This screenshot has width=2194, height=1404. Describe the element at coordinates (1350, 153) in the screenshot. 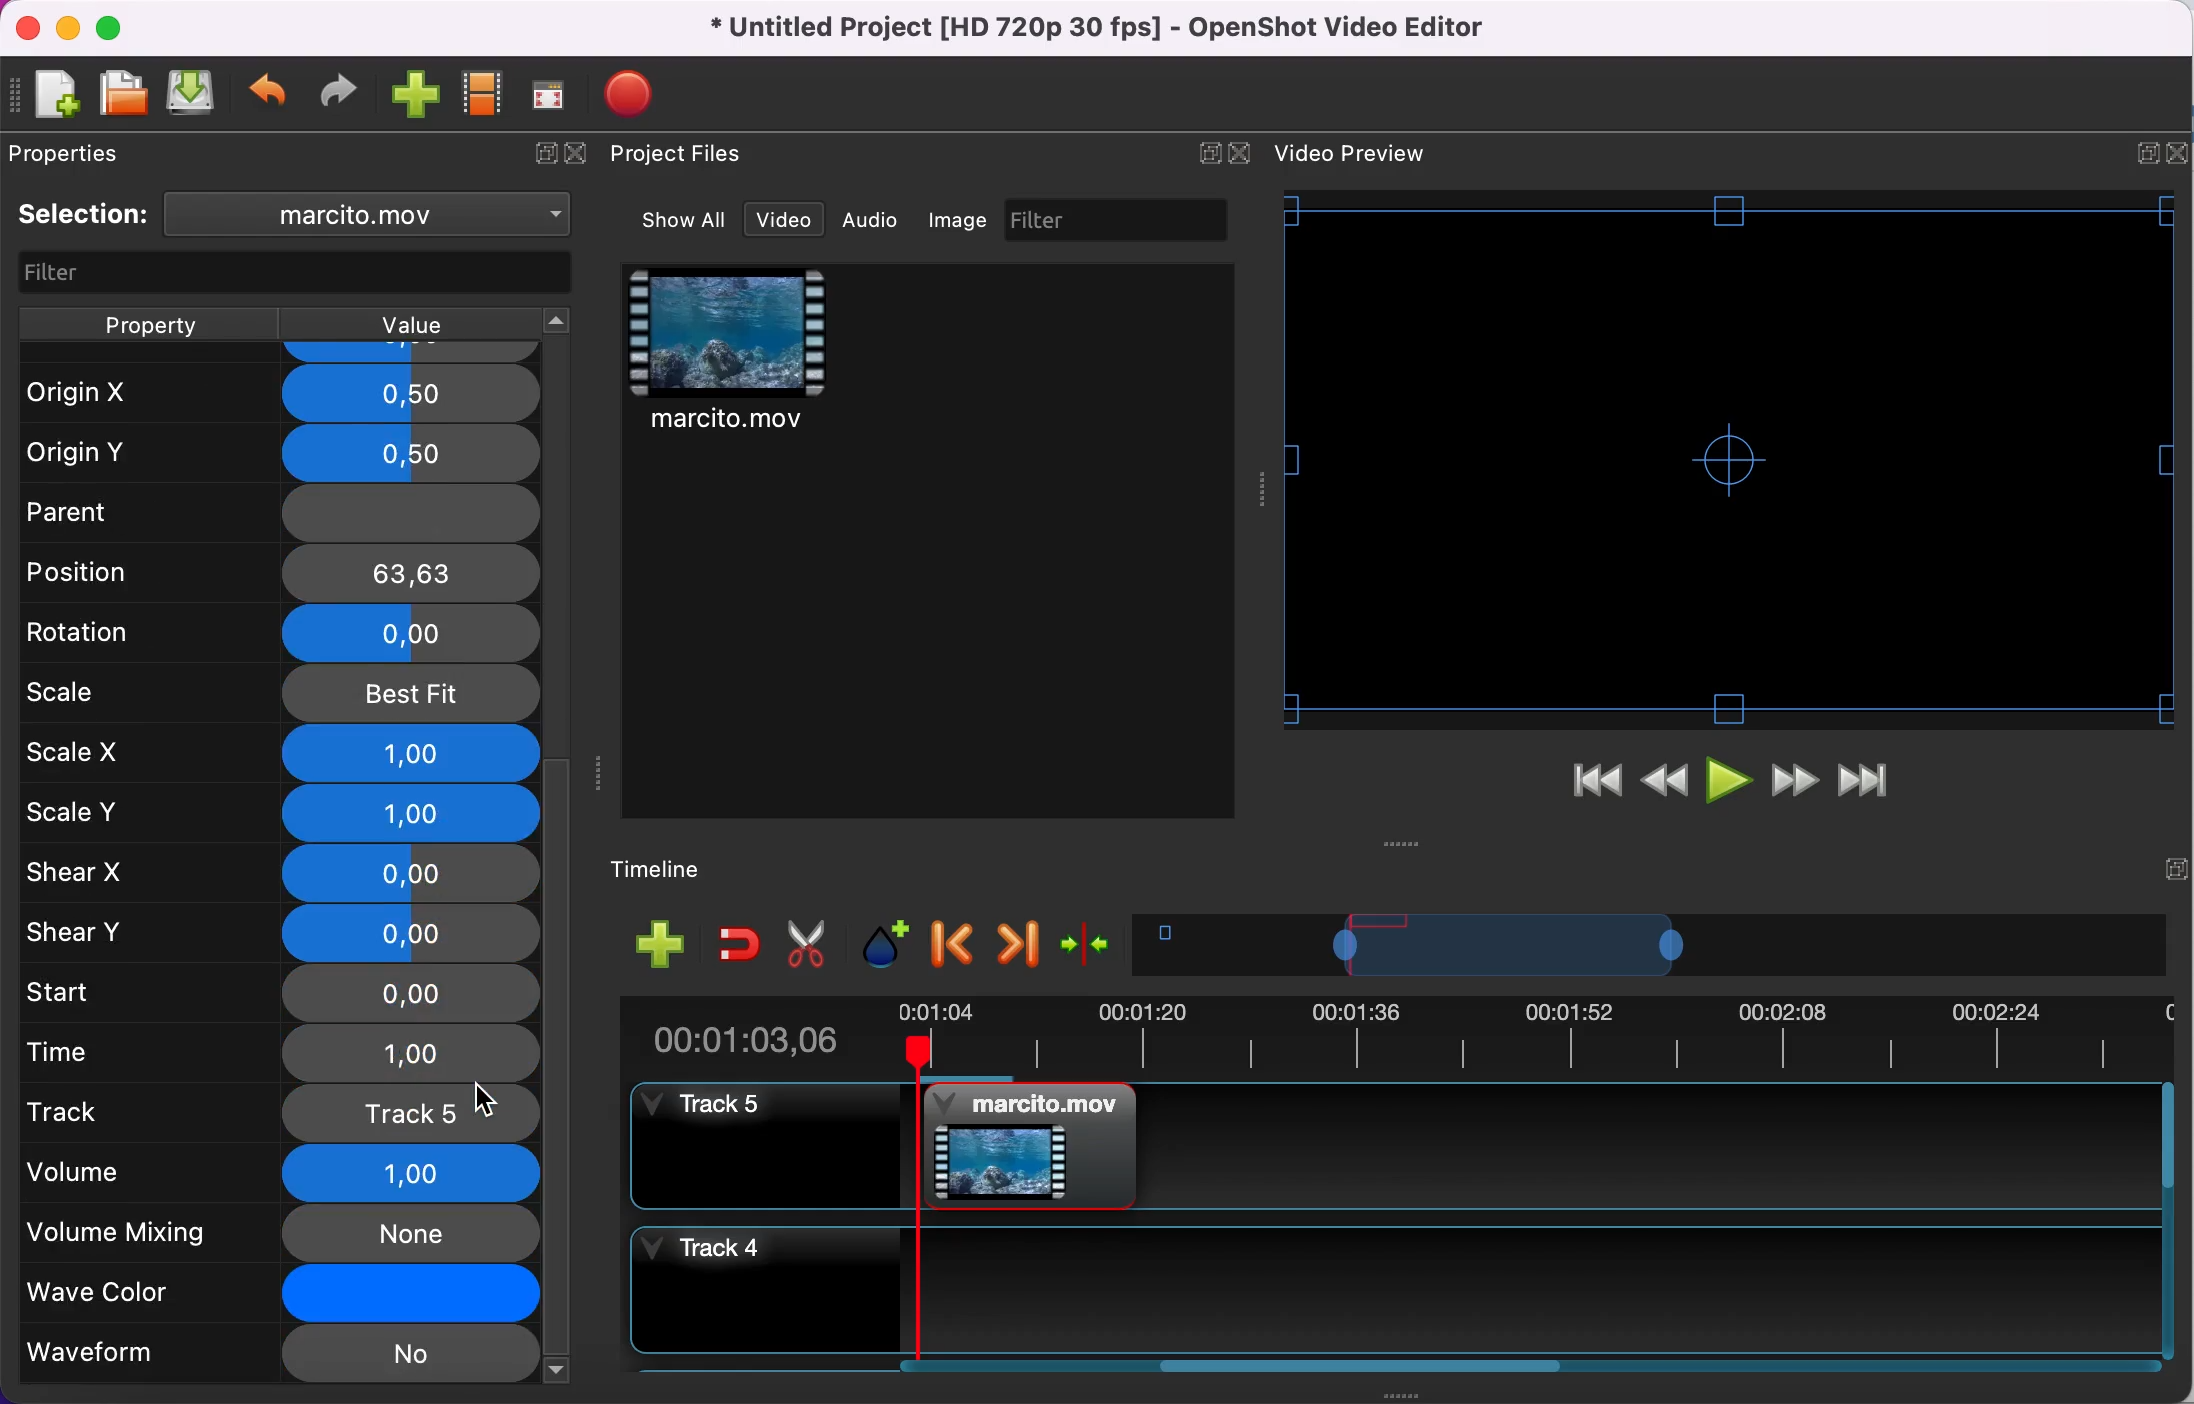

I see `Text` at that location.